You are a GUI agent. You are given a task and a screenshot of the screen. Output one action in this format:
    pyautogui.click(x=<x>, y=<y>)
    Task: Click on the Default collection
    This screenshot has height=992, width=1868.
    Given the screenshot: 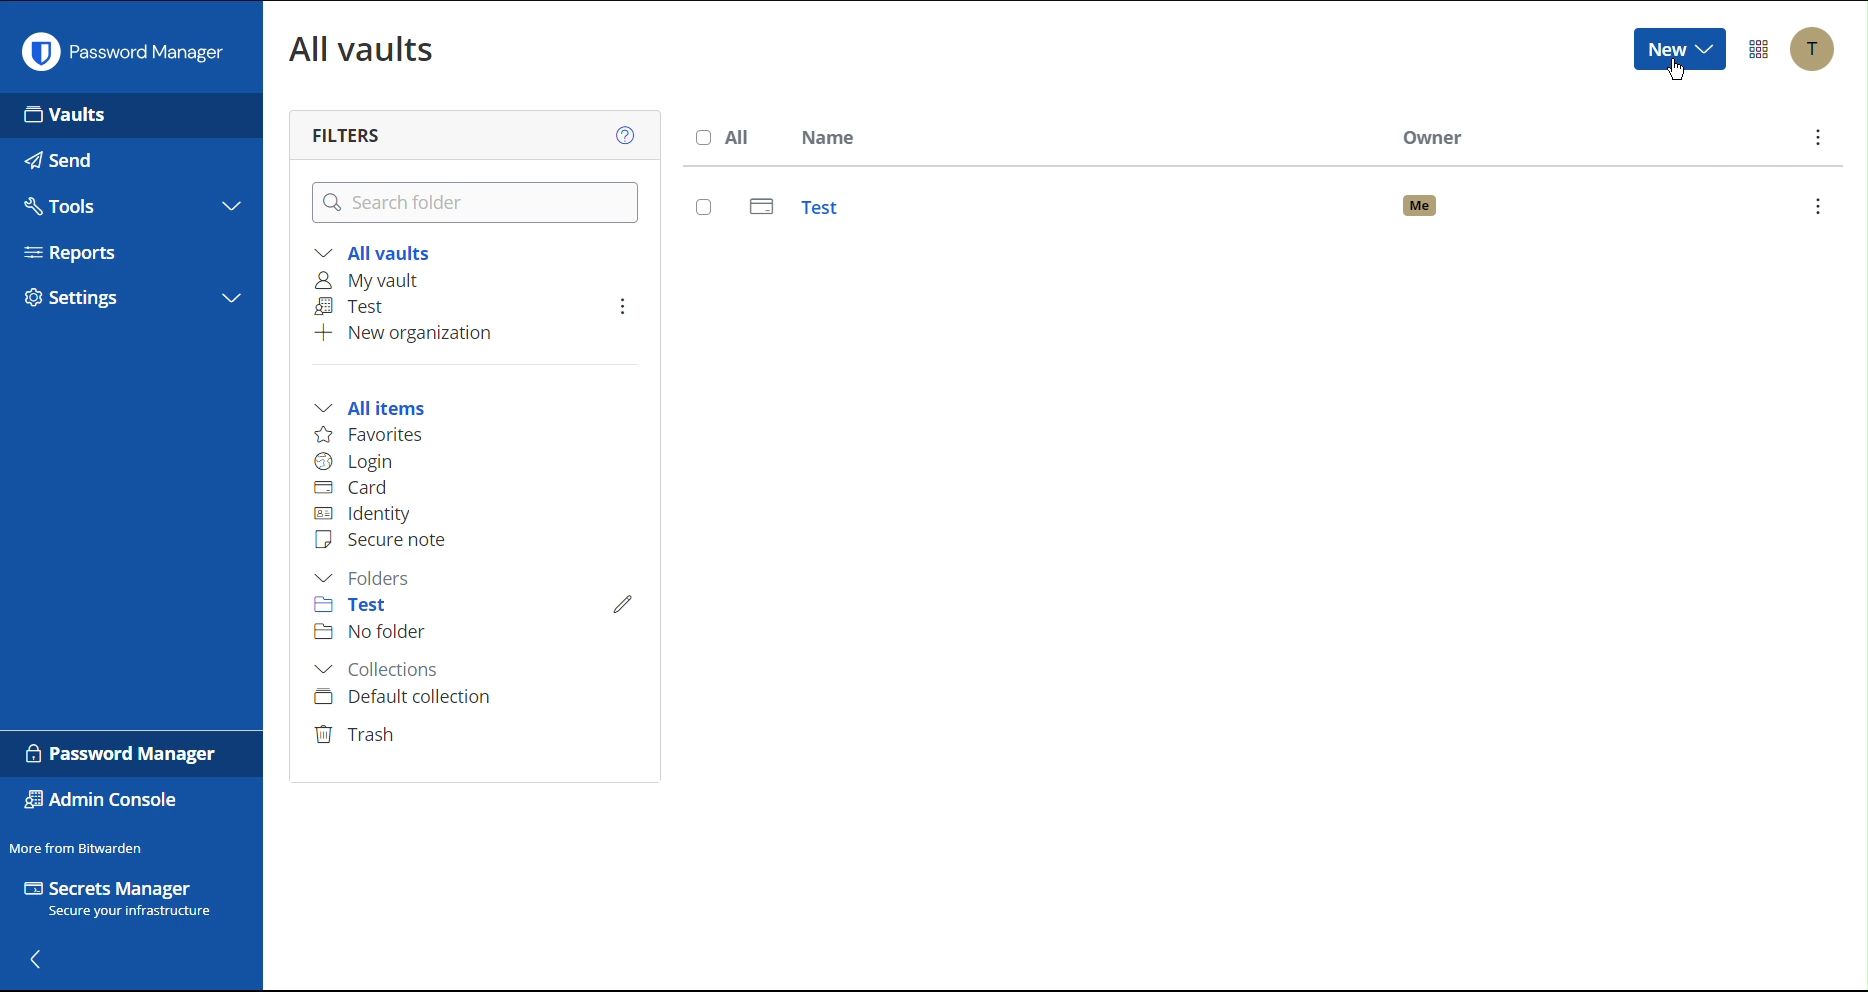 What is the action you would take?
    pyautogui.click(x=402, y=697)
    